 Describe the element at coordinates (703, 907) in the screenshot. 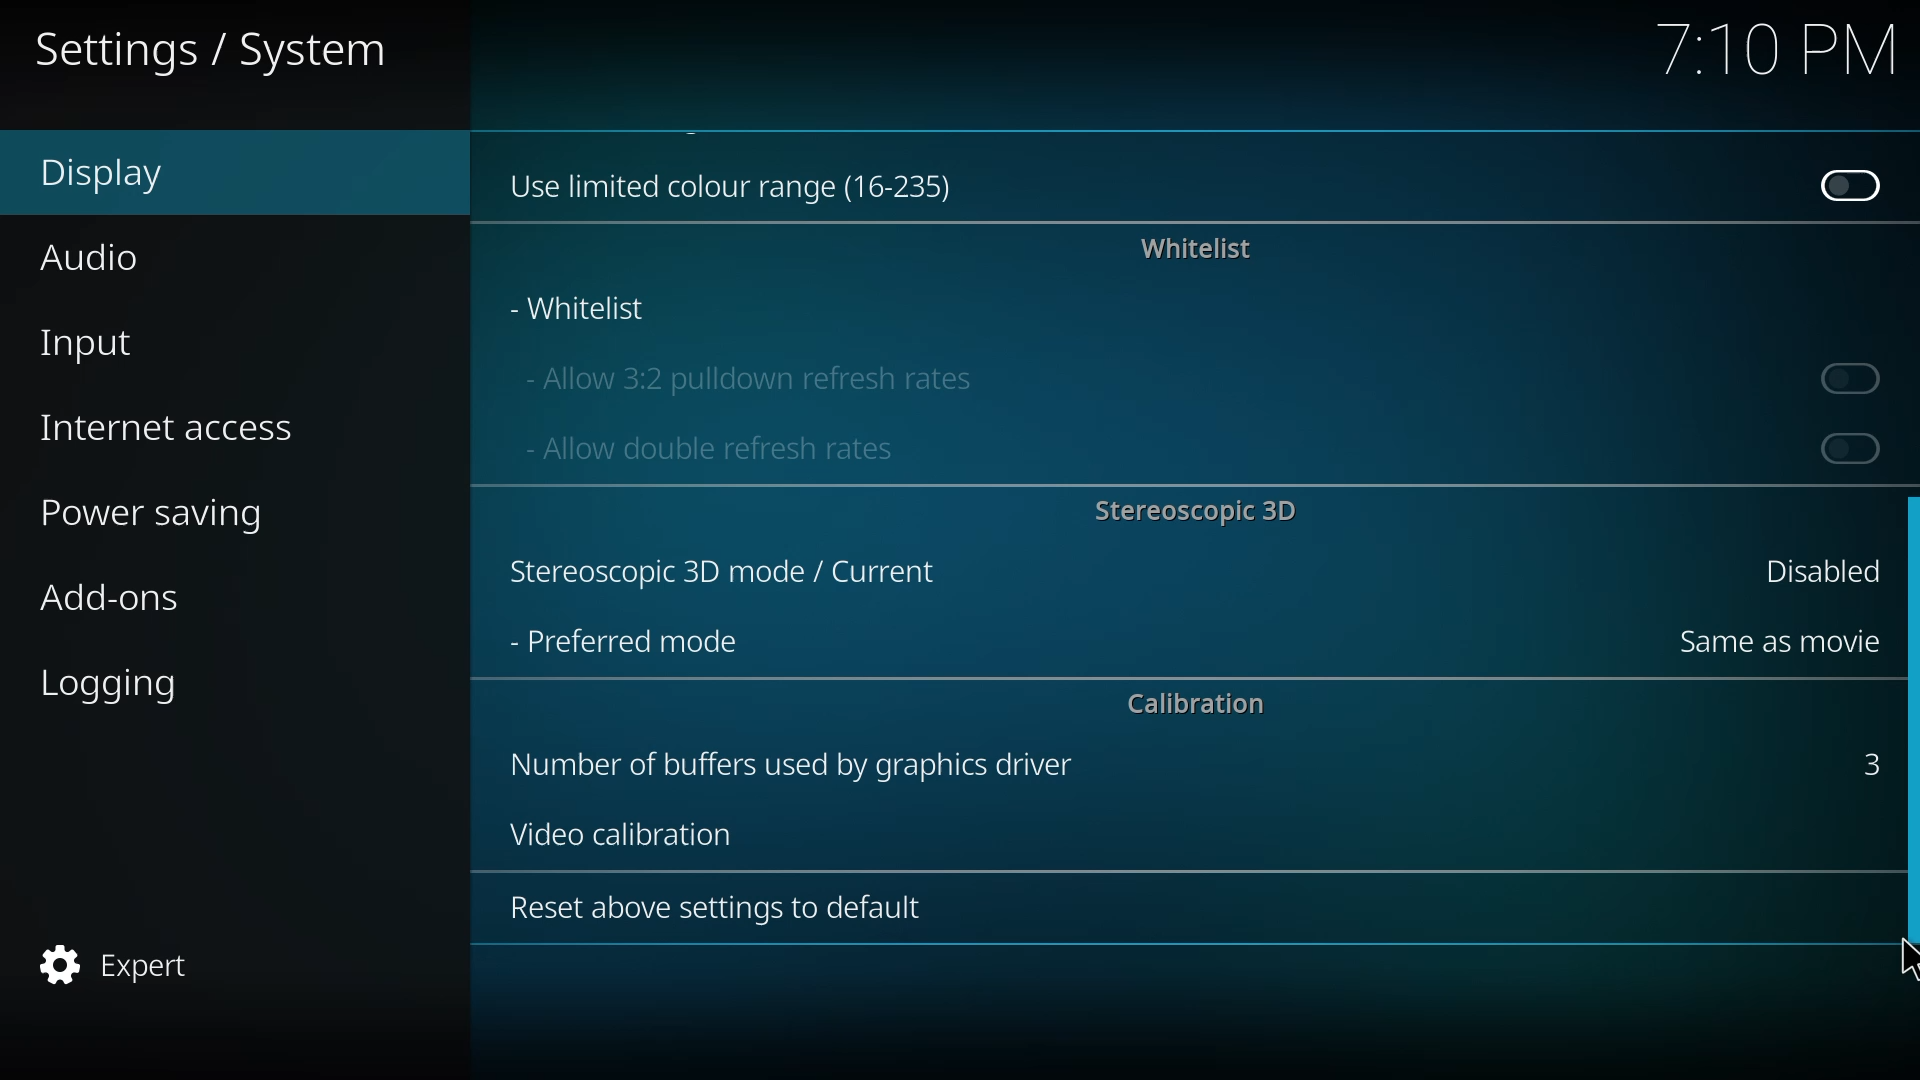

I see `reset` at that location.